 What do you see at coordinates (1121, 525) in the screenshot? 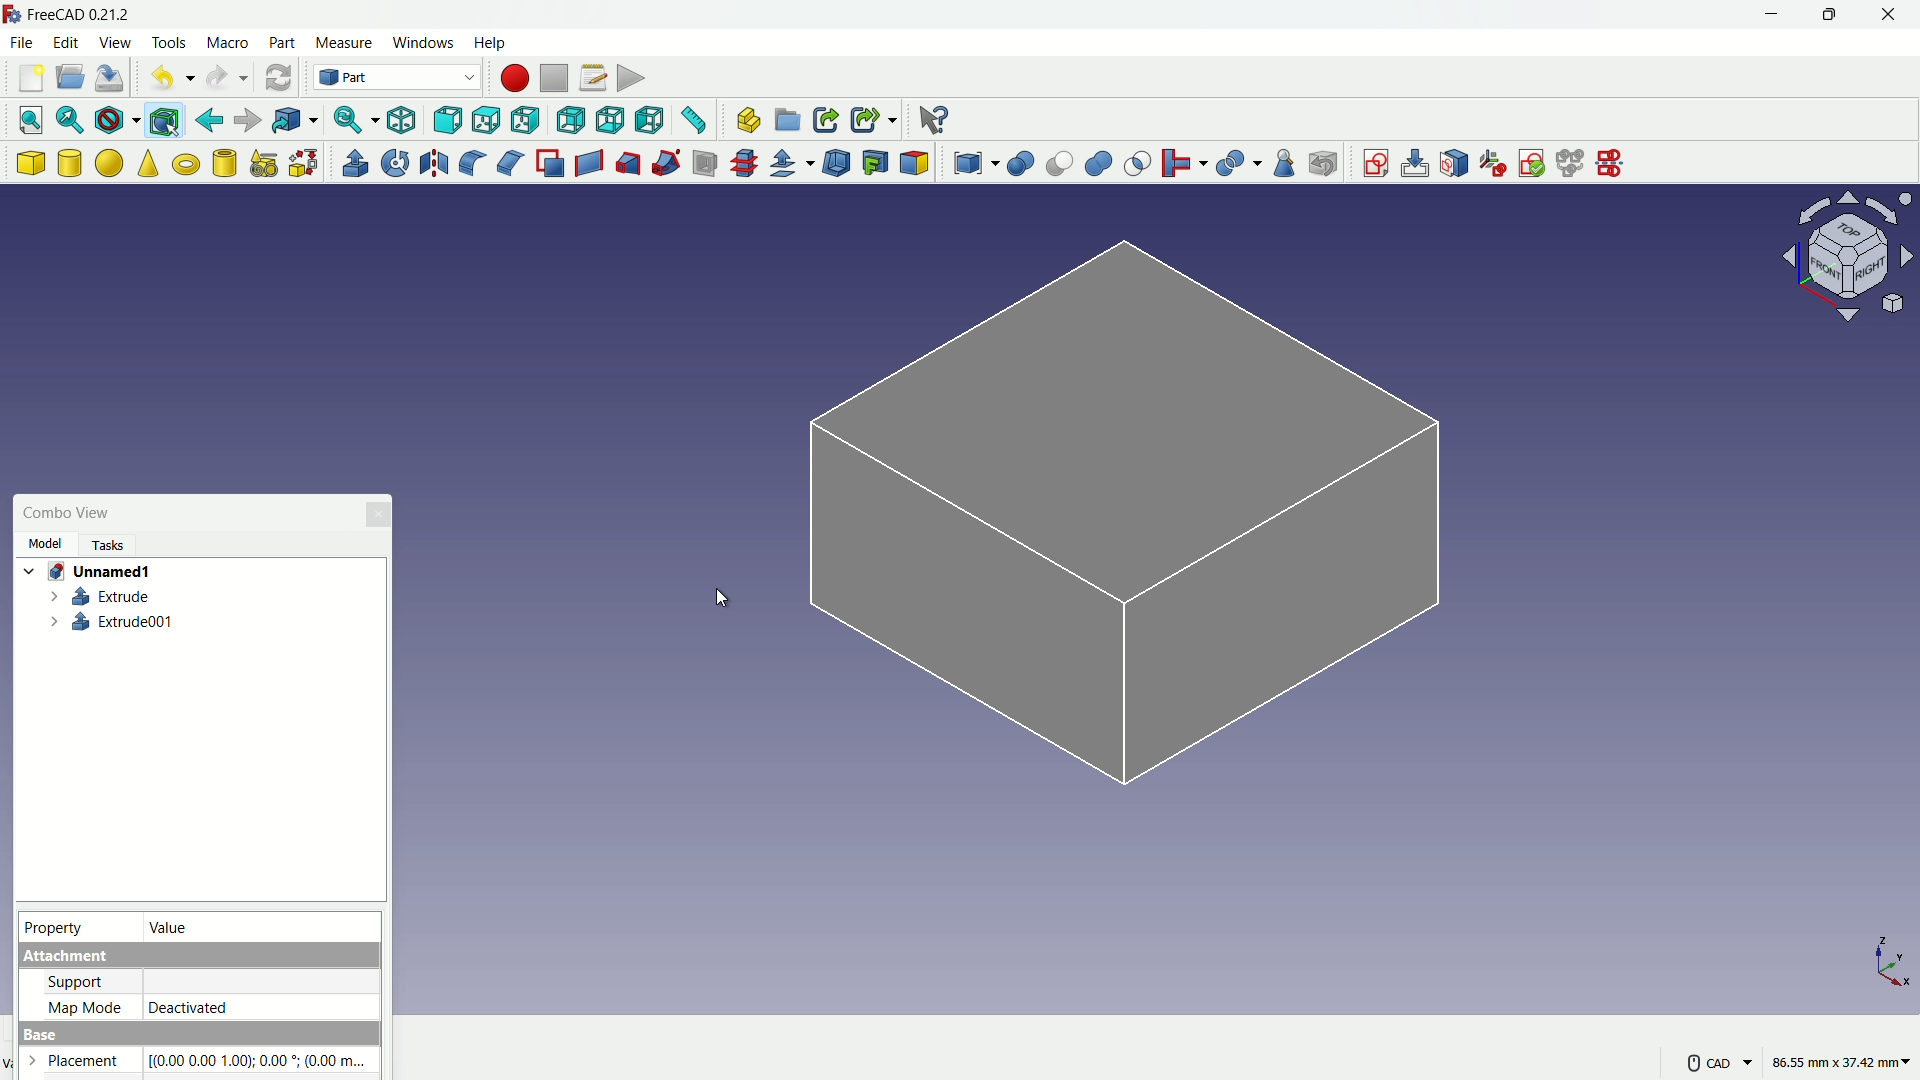
I see `sketch` at bounding box center [1121, 525].